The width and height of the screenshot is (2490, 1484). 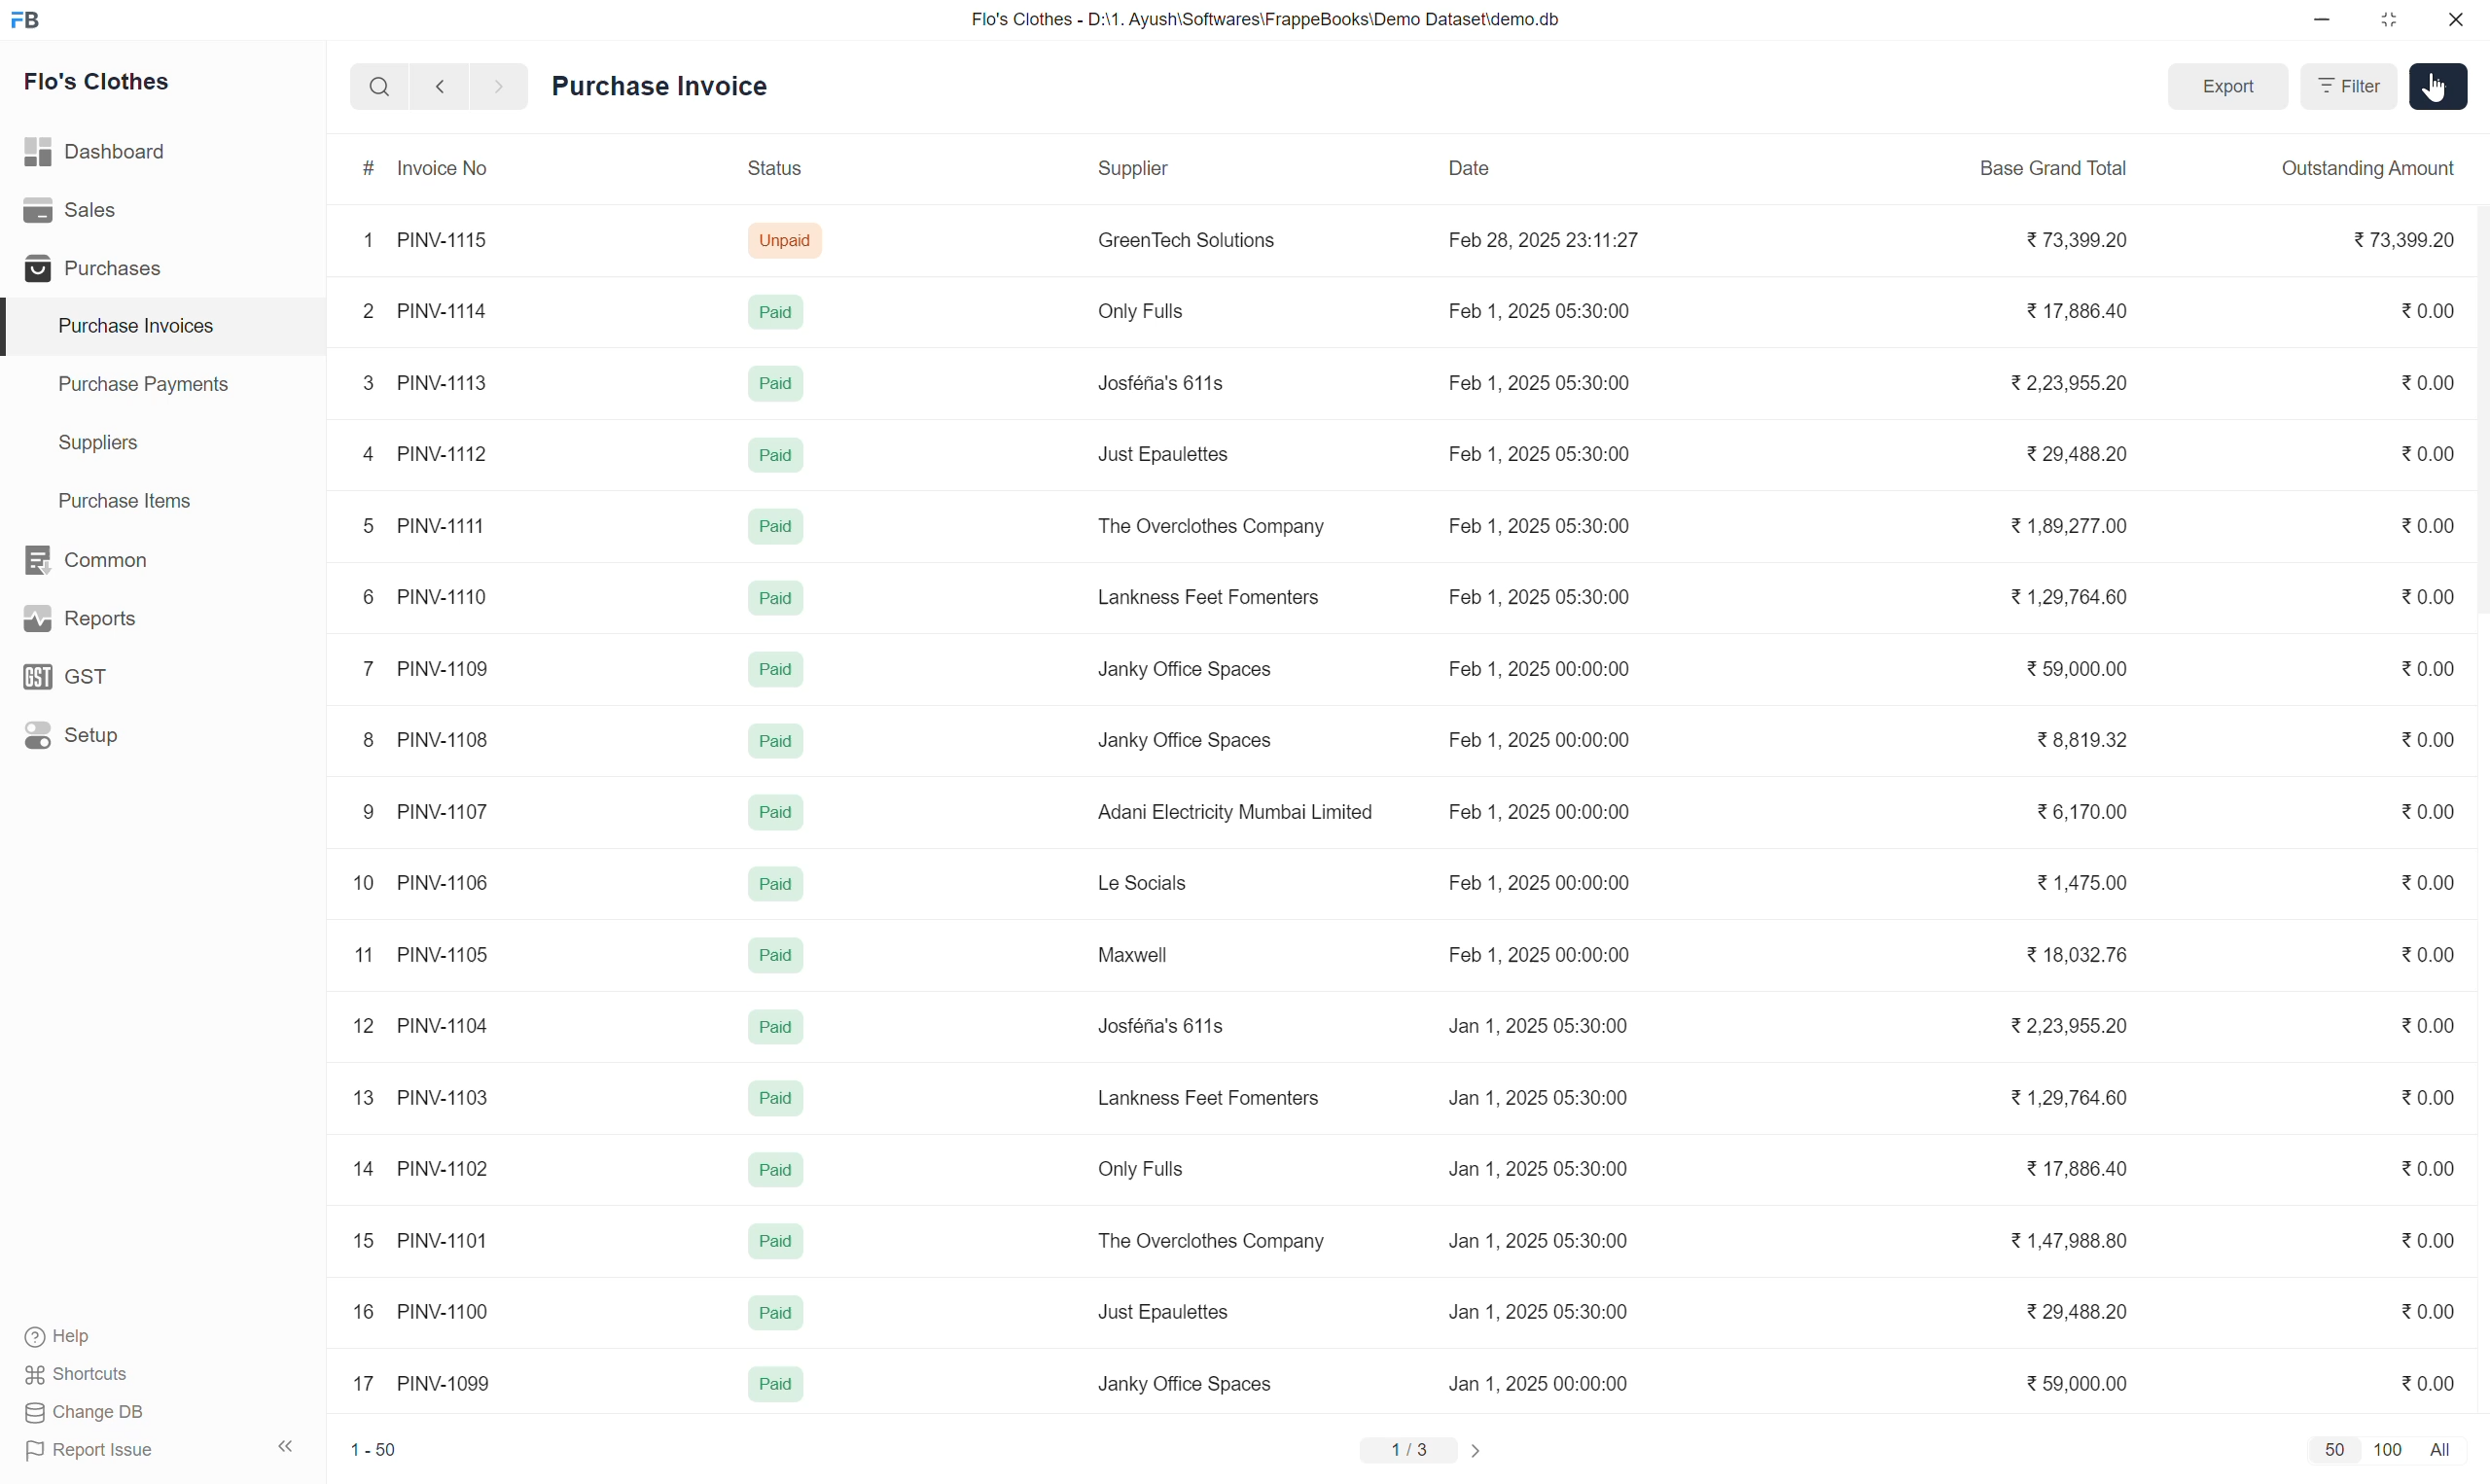 What do you see at coordinates (1545, 455) in the screenshot?
I see `Feb 1, 2025 05:30:00` at bounding box center [1545, 455].